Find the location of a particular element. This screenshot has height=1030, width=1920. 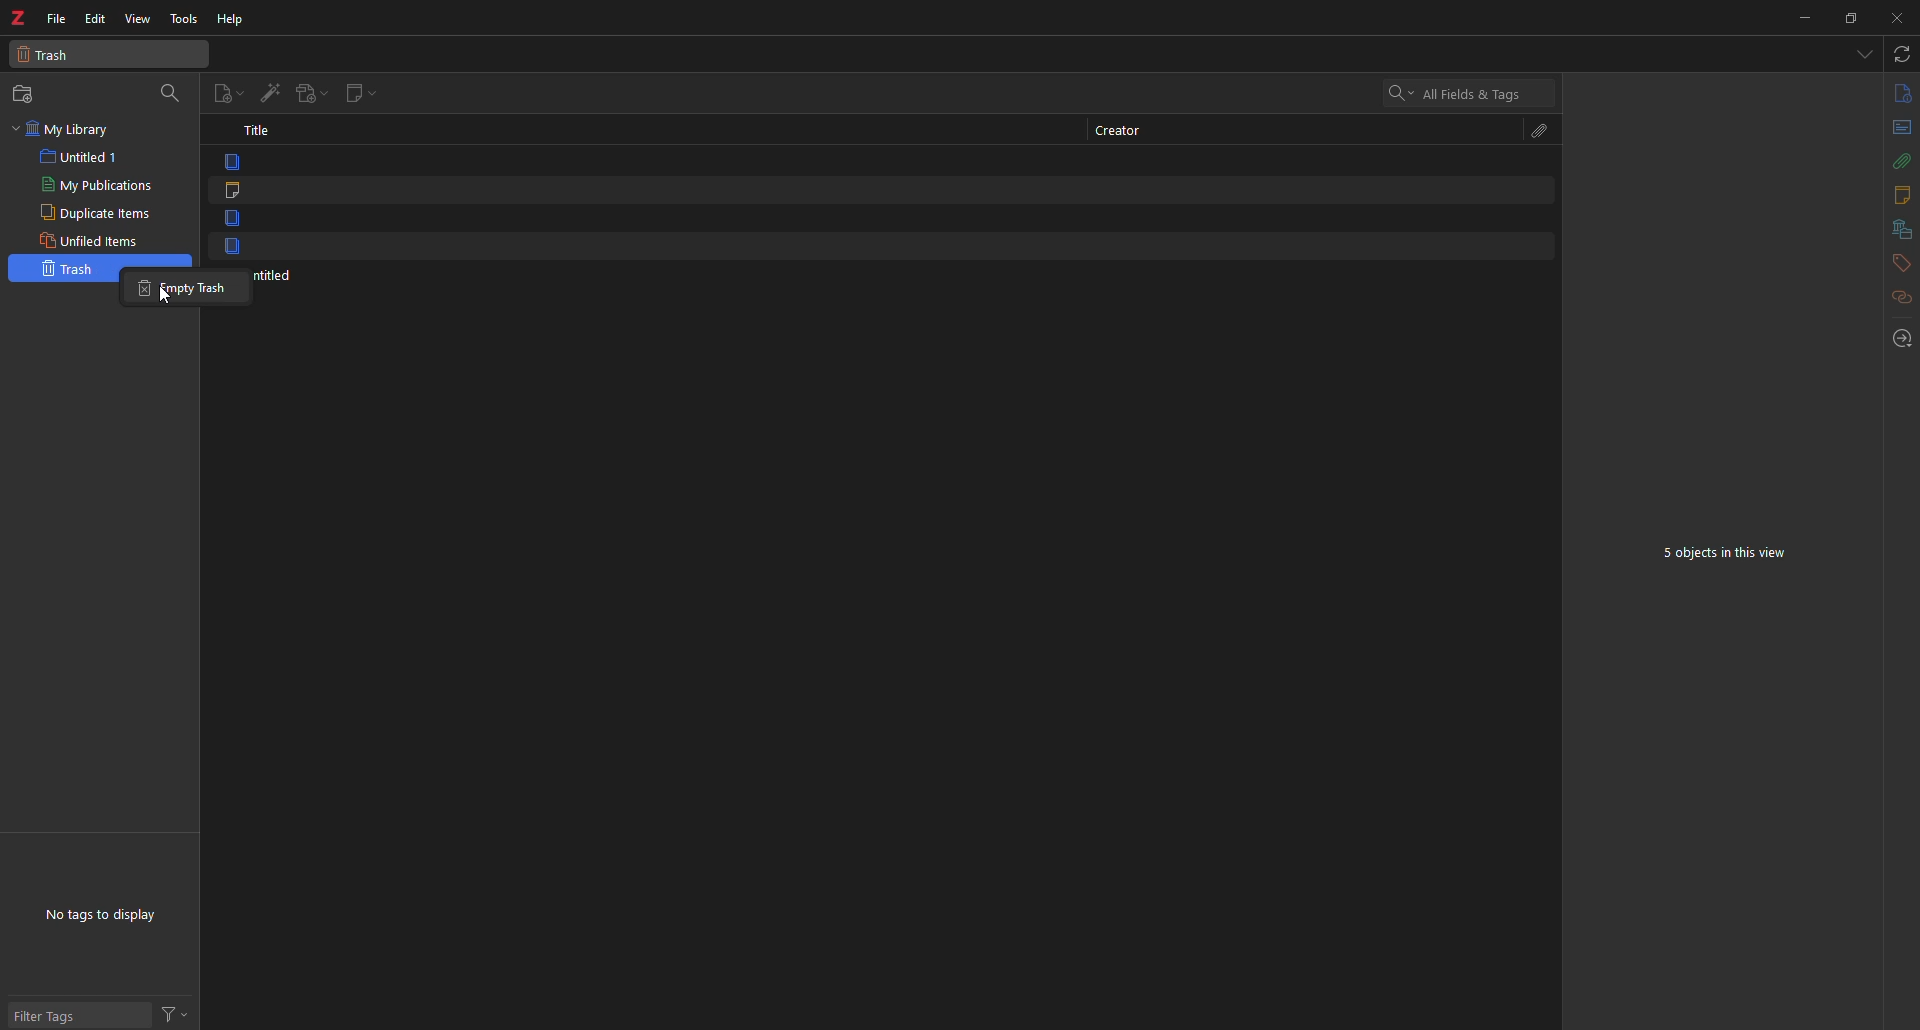

info is located at coordinates (1902, 94).